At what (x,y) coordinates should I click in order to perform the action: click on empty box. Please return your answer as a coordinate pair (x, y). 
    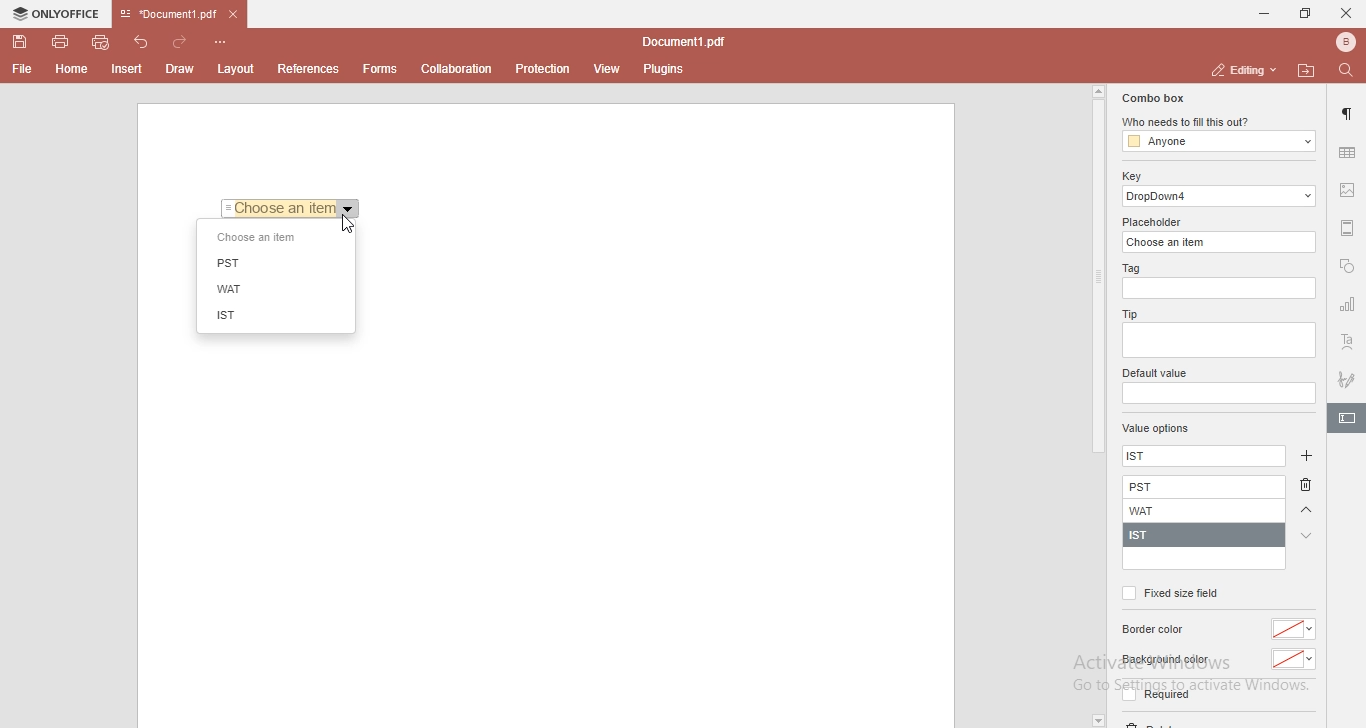
    Looking at the image, I should click on (1217, 394).